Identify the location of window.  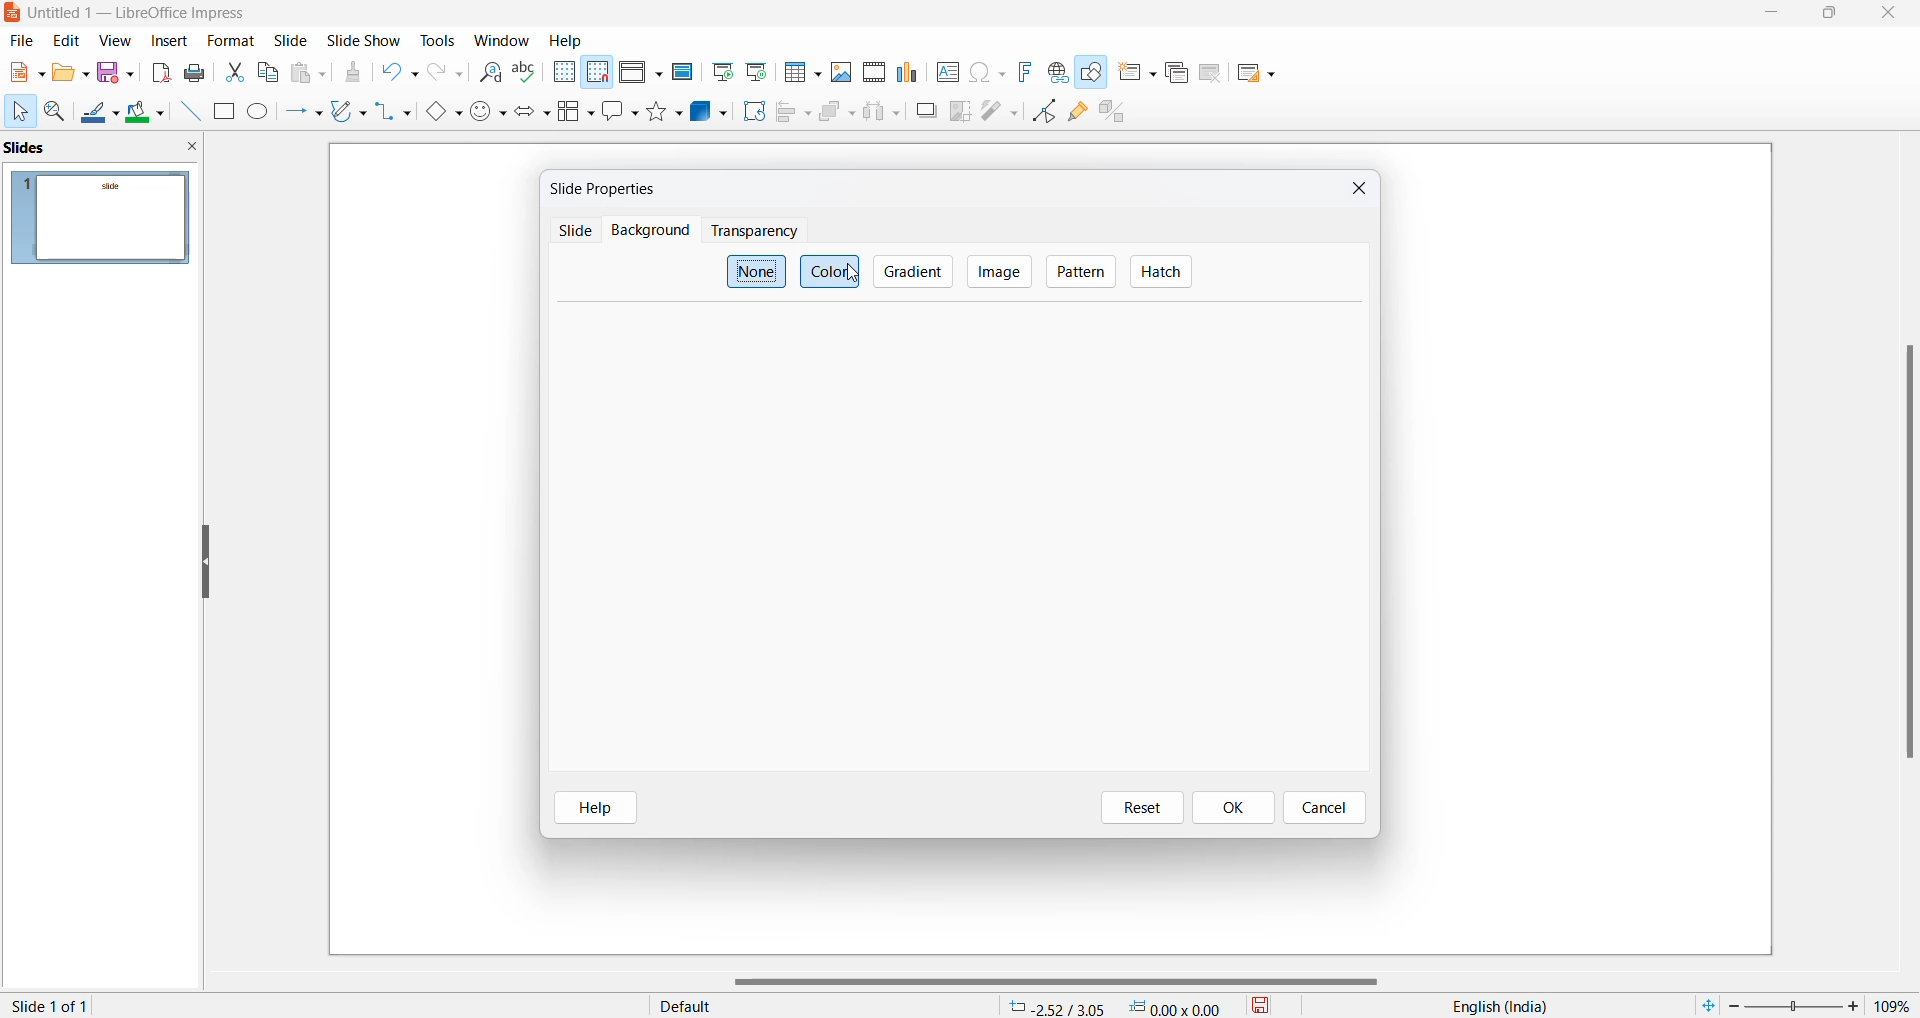
(502, 41).